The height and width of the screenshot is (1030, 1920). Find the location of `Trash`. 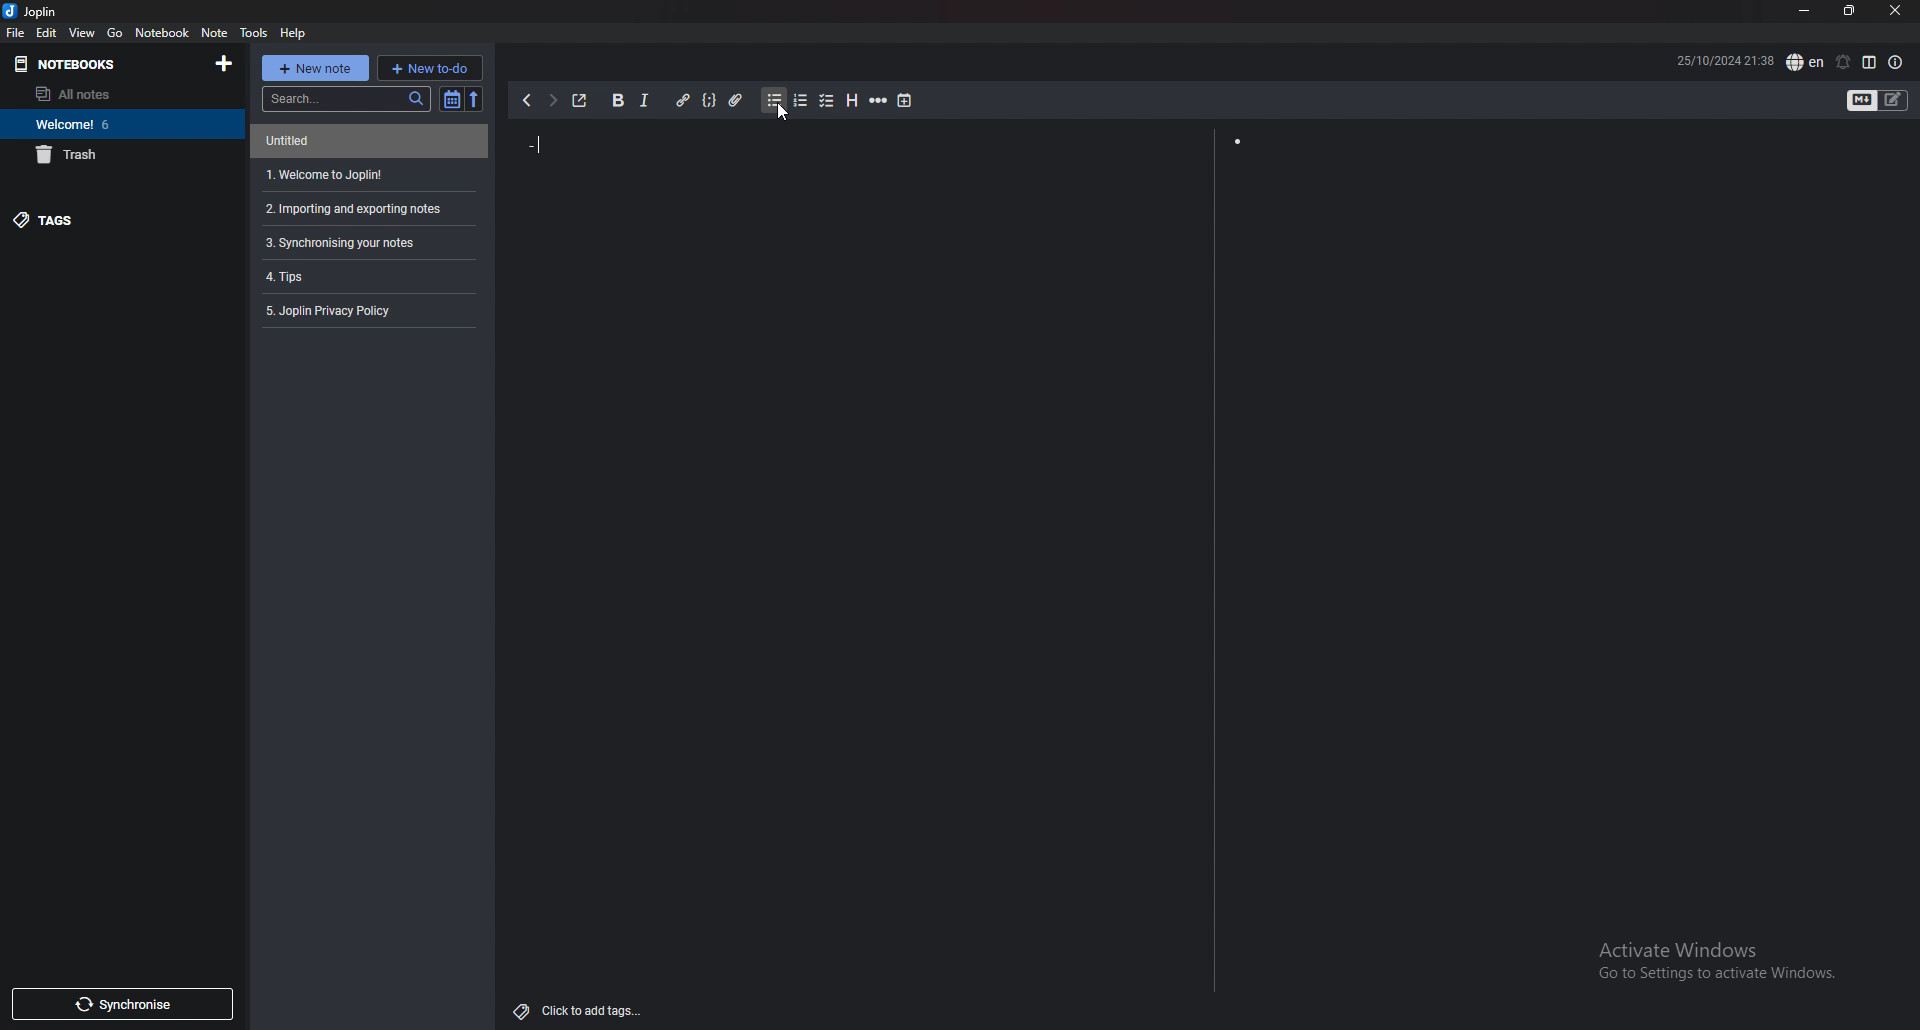

Trash is located at coordinates (70, 152).